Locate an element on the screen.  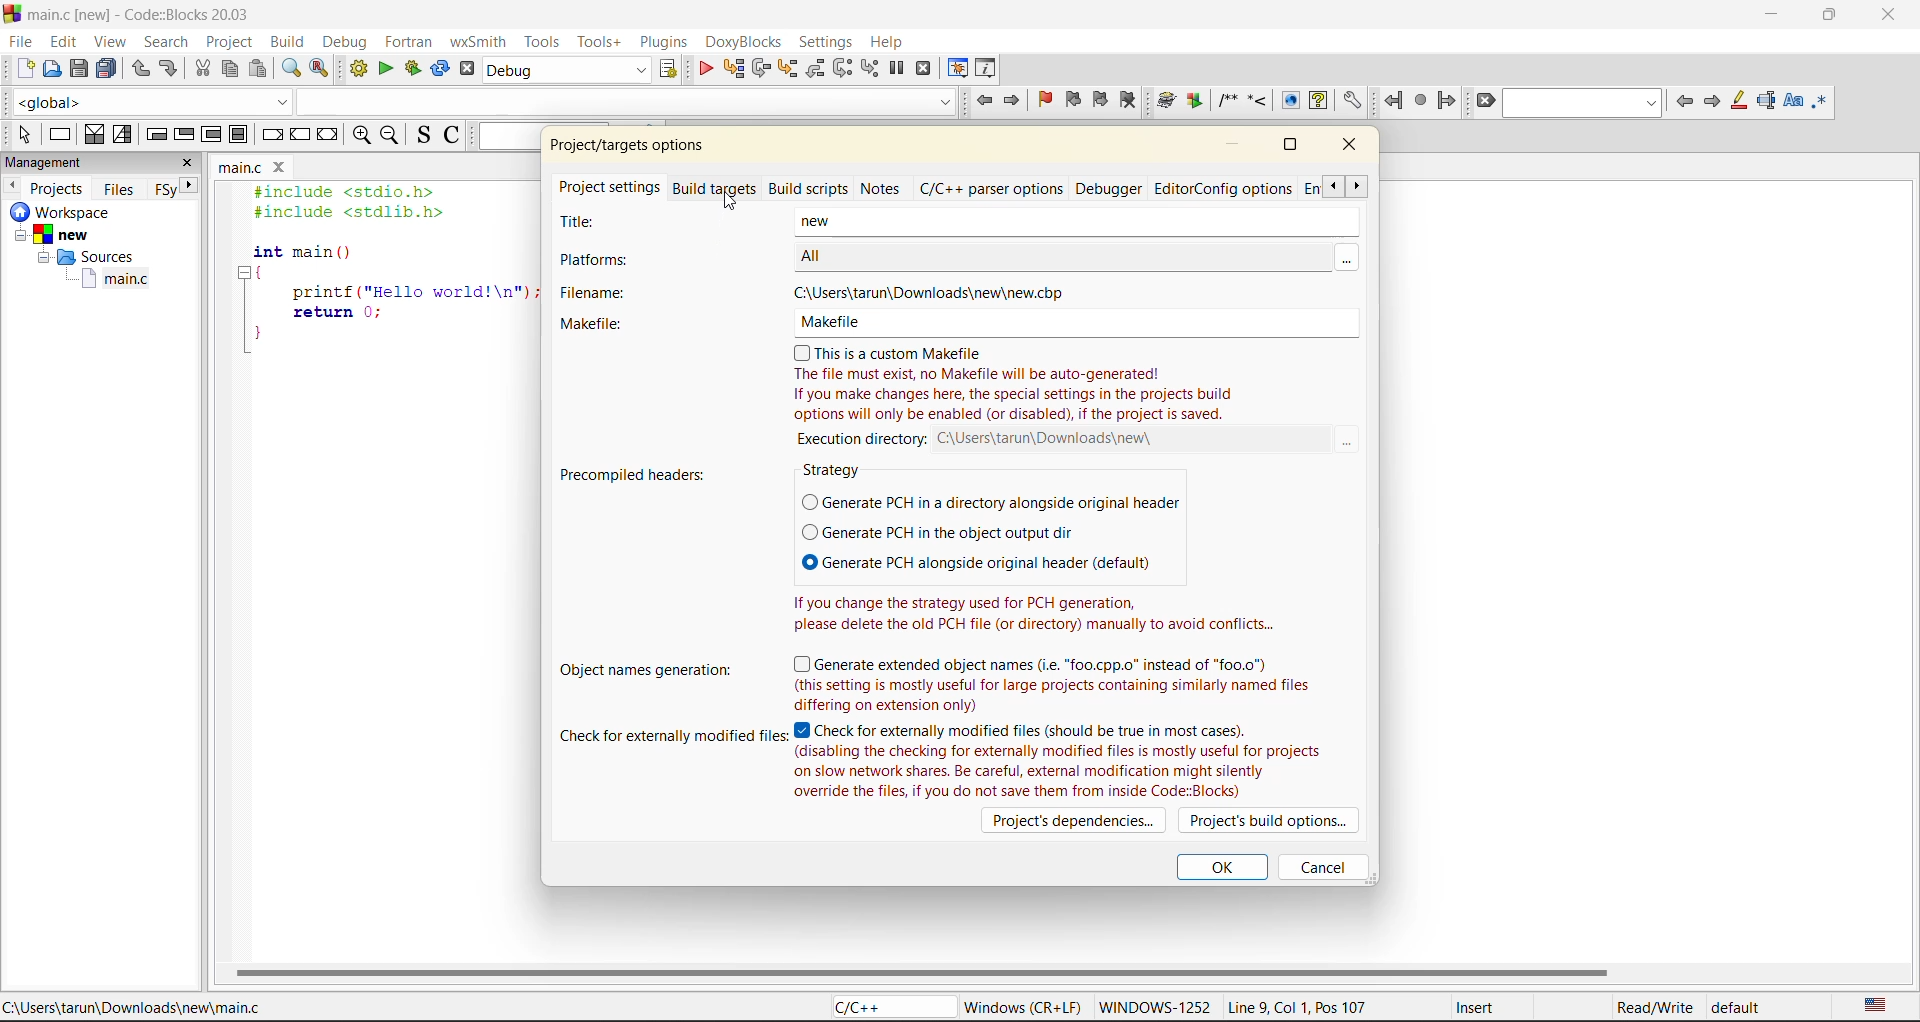
stop debugger is located at coordinates (924, 70).